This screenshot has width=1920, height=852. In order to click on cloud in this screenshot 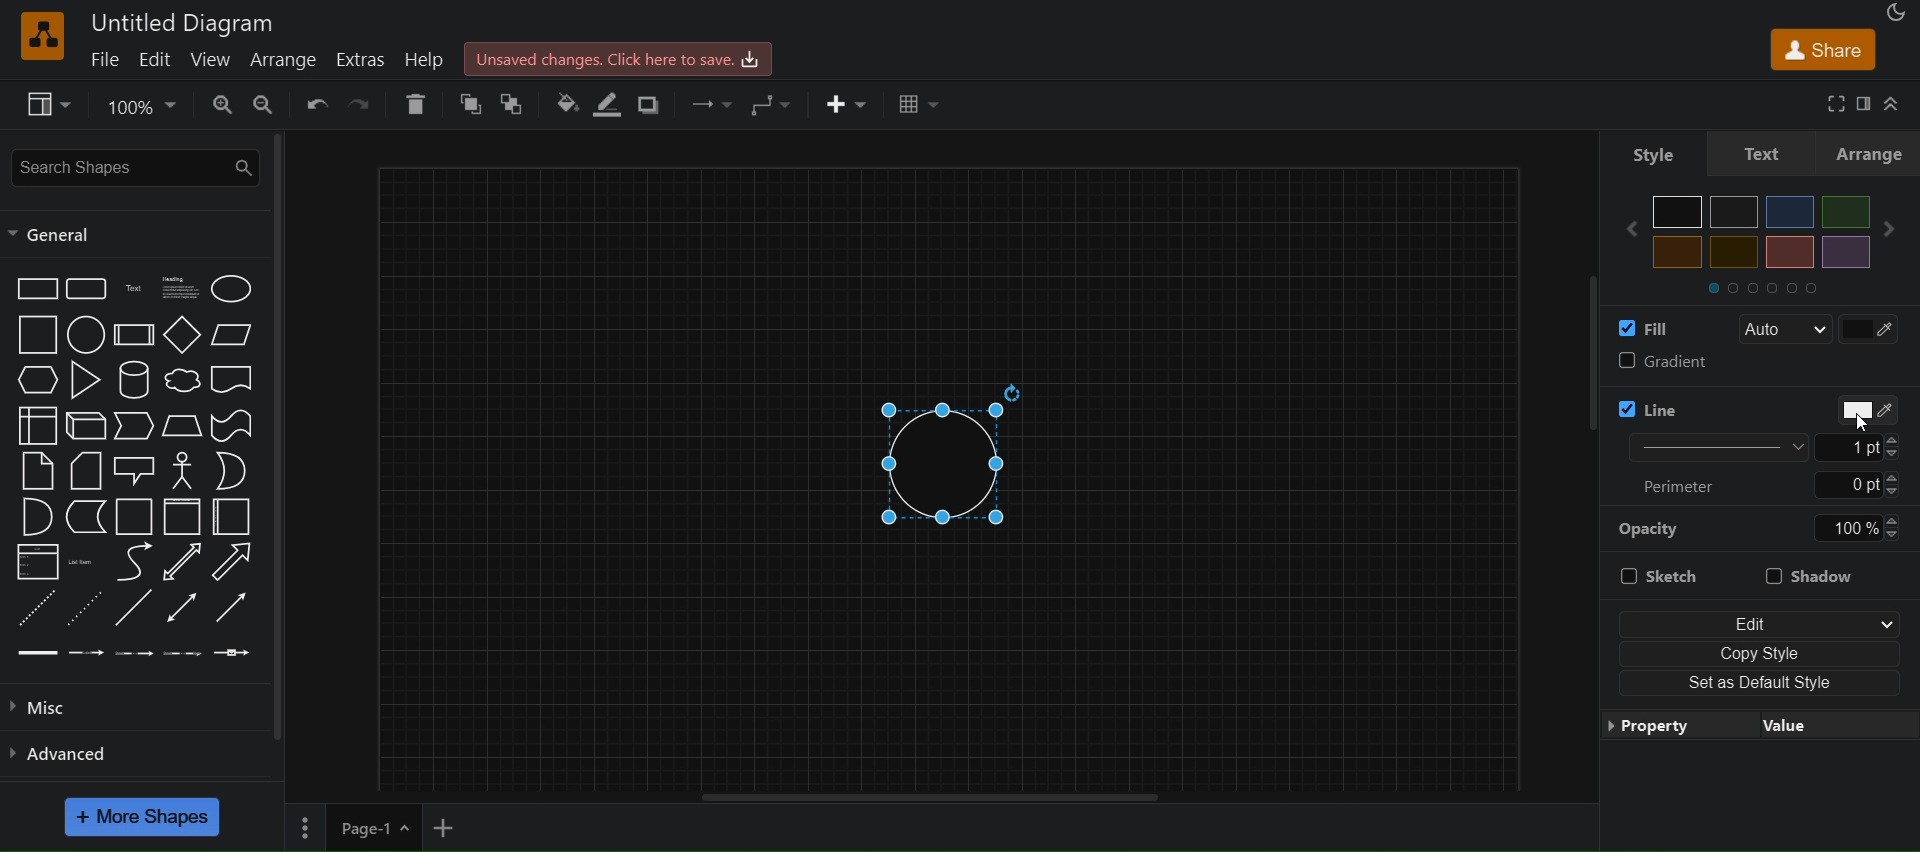, I will do `click(182, 382)`.